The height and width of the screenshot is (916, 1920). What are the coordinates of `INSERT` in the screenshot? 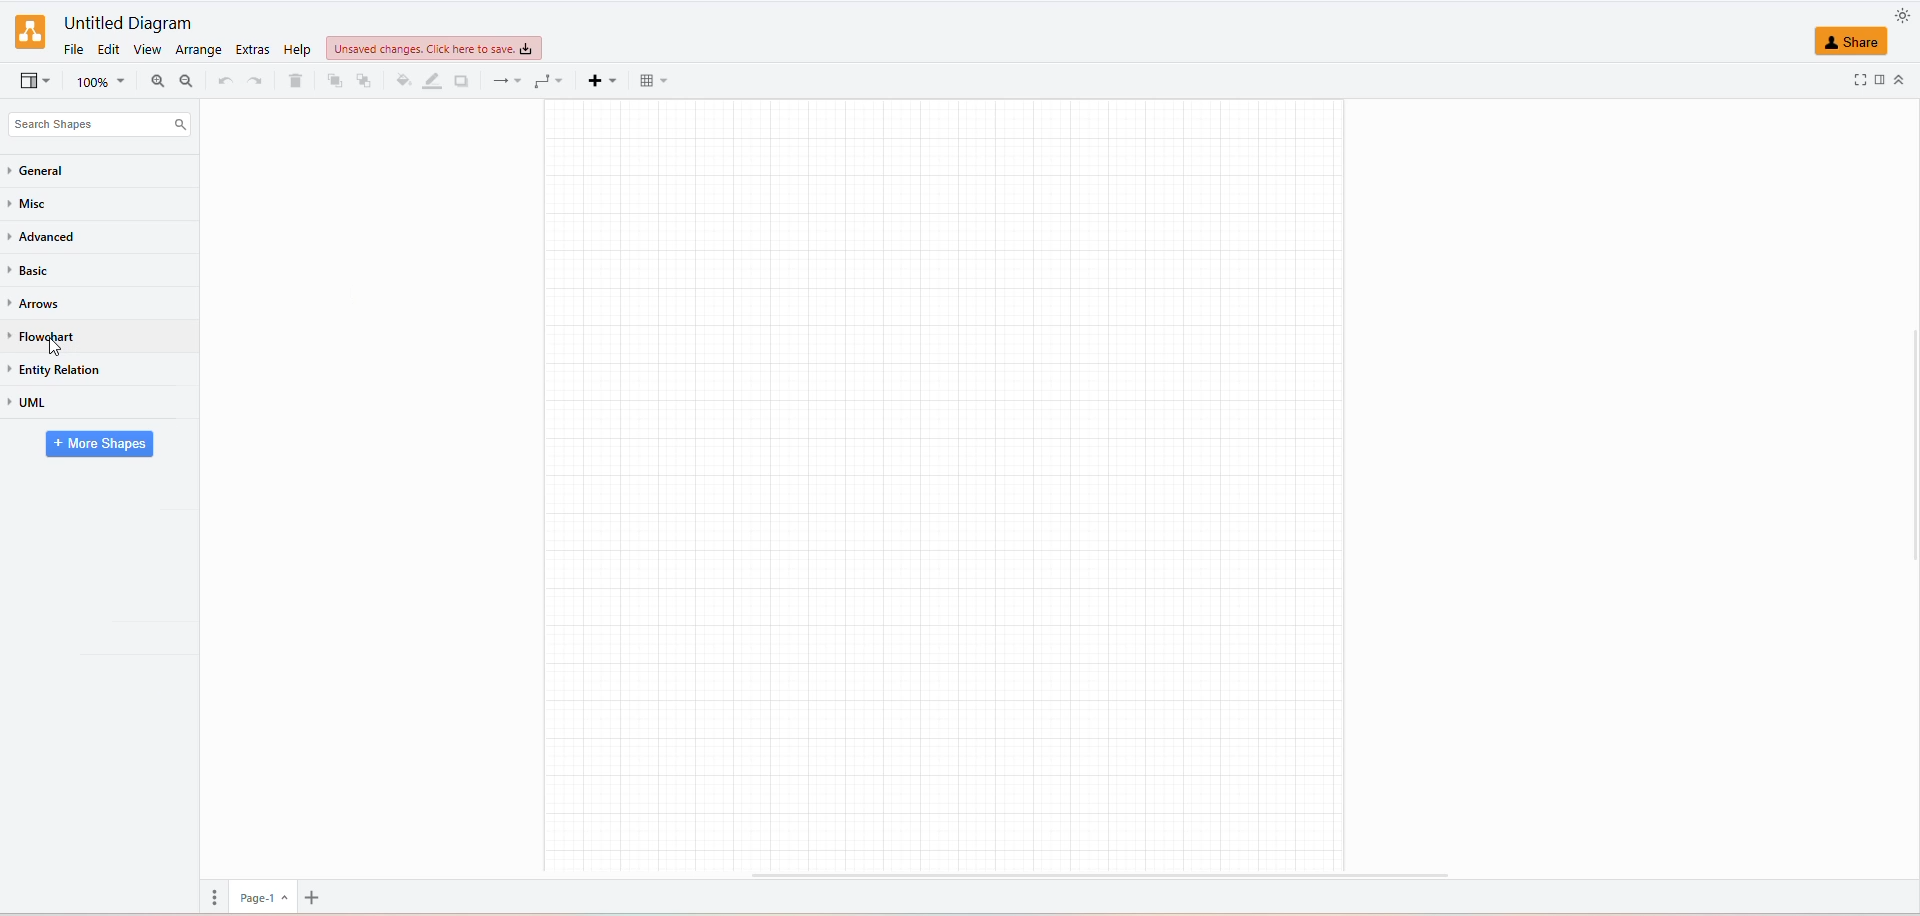 It's located at (596, 82).